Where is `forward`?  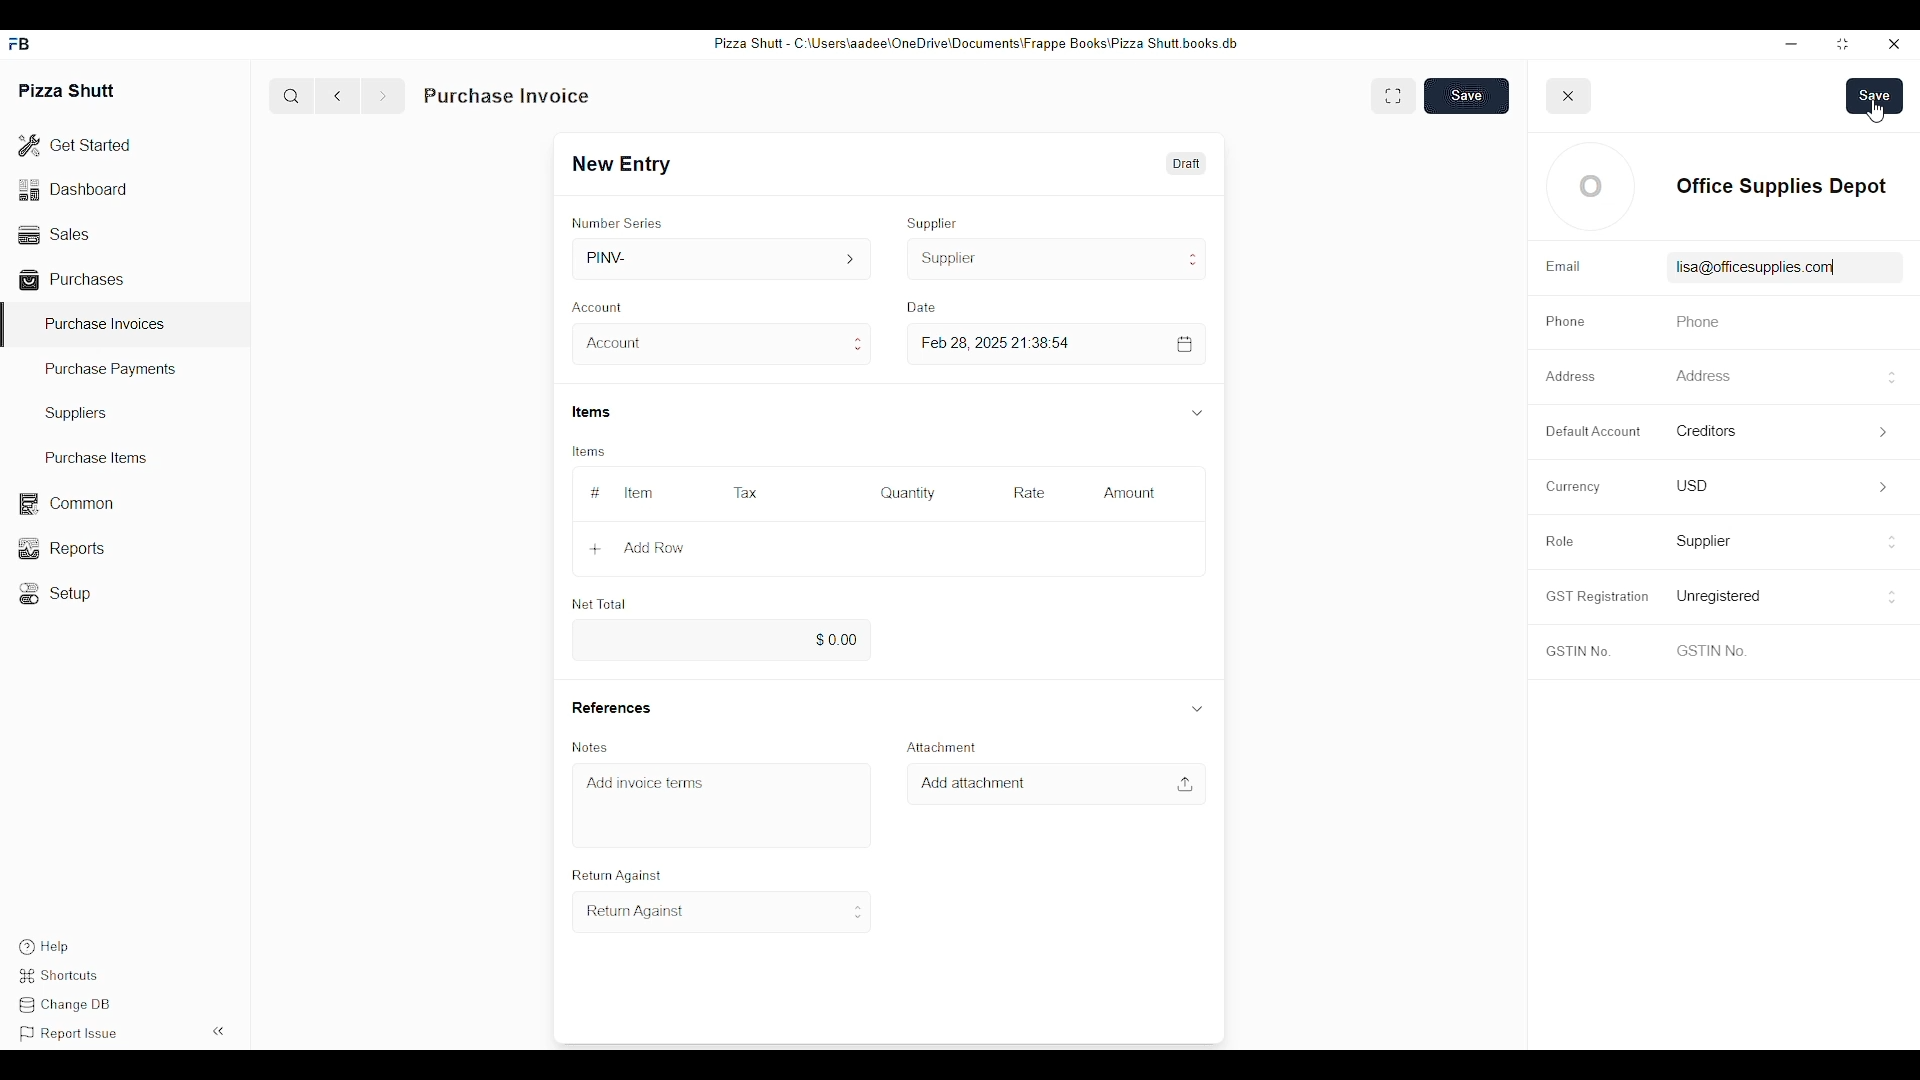 forward is located at coordinates (382, 96).